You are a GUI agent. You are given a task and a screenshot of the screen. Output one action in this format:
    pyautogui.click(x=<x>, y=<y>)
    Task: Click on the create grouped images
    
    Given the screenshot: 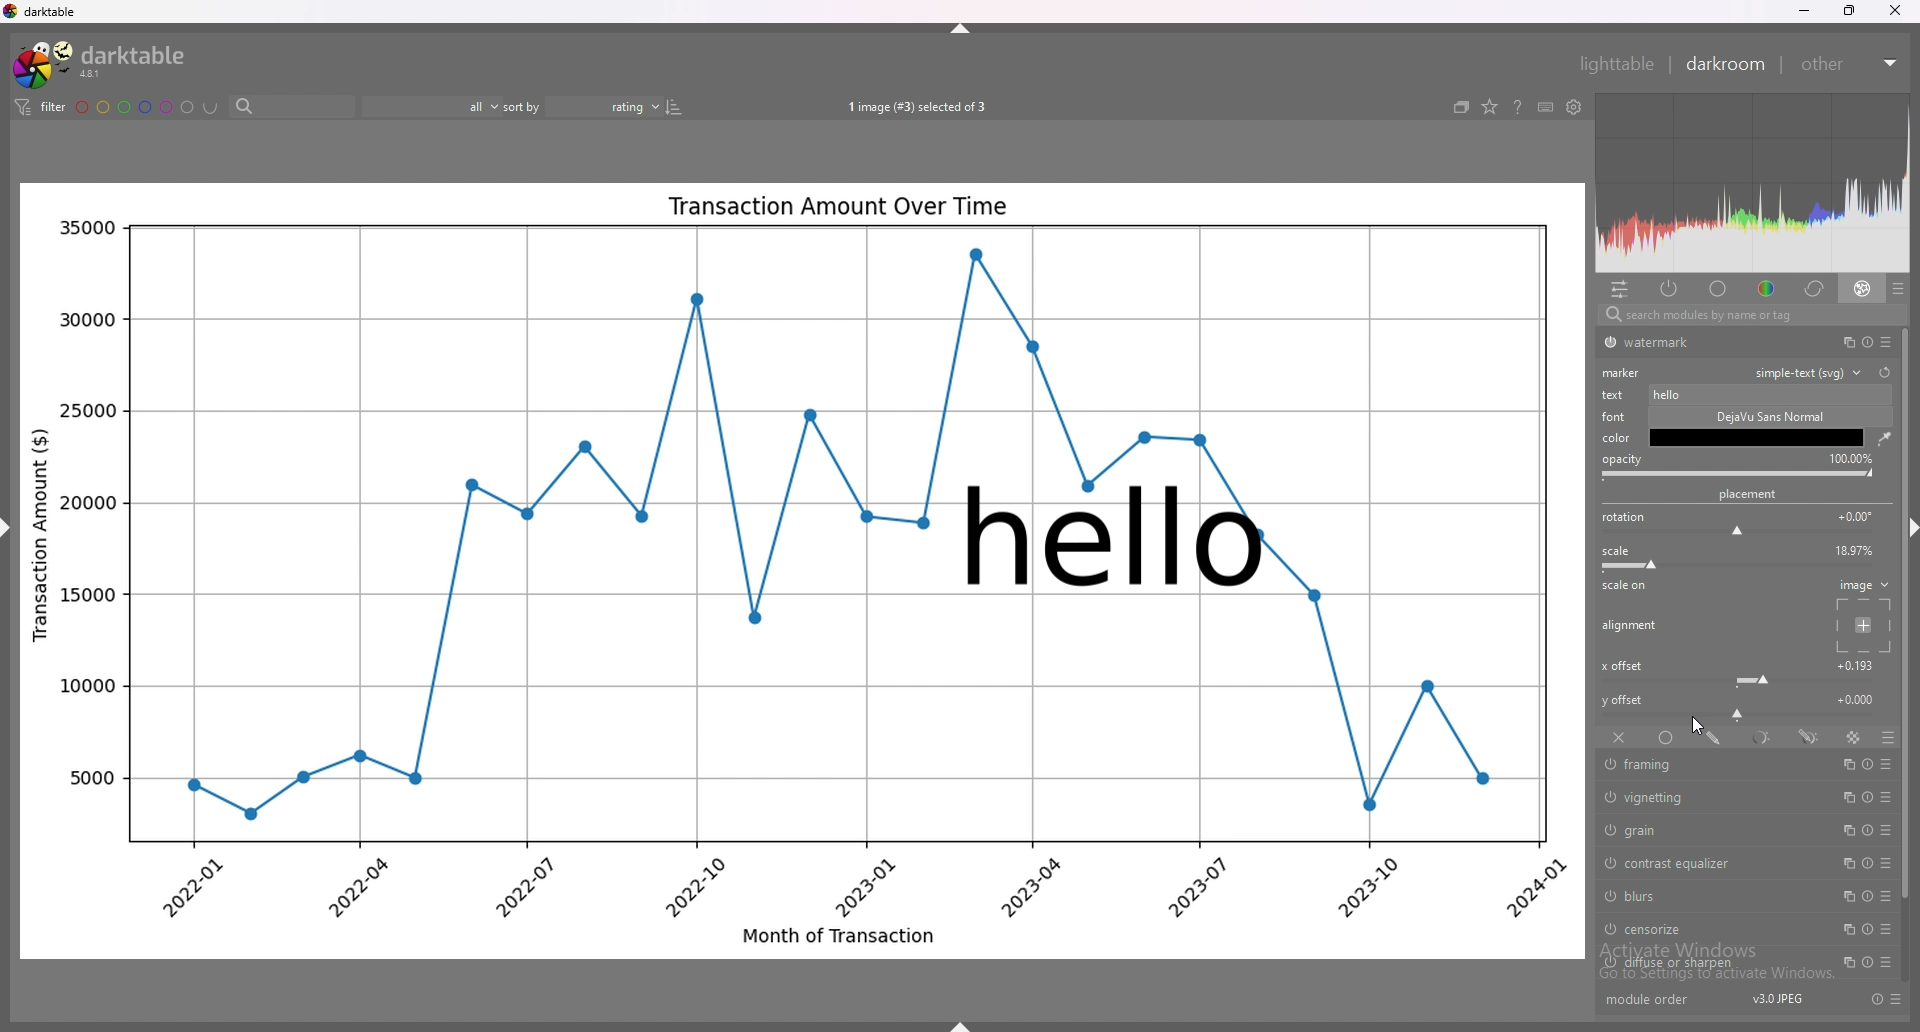 What is the action you would take?
    pyautogui.click(x=1462, y=107)
    